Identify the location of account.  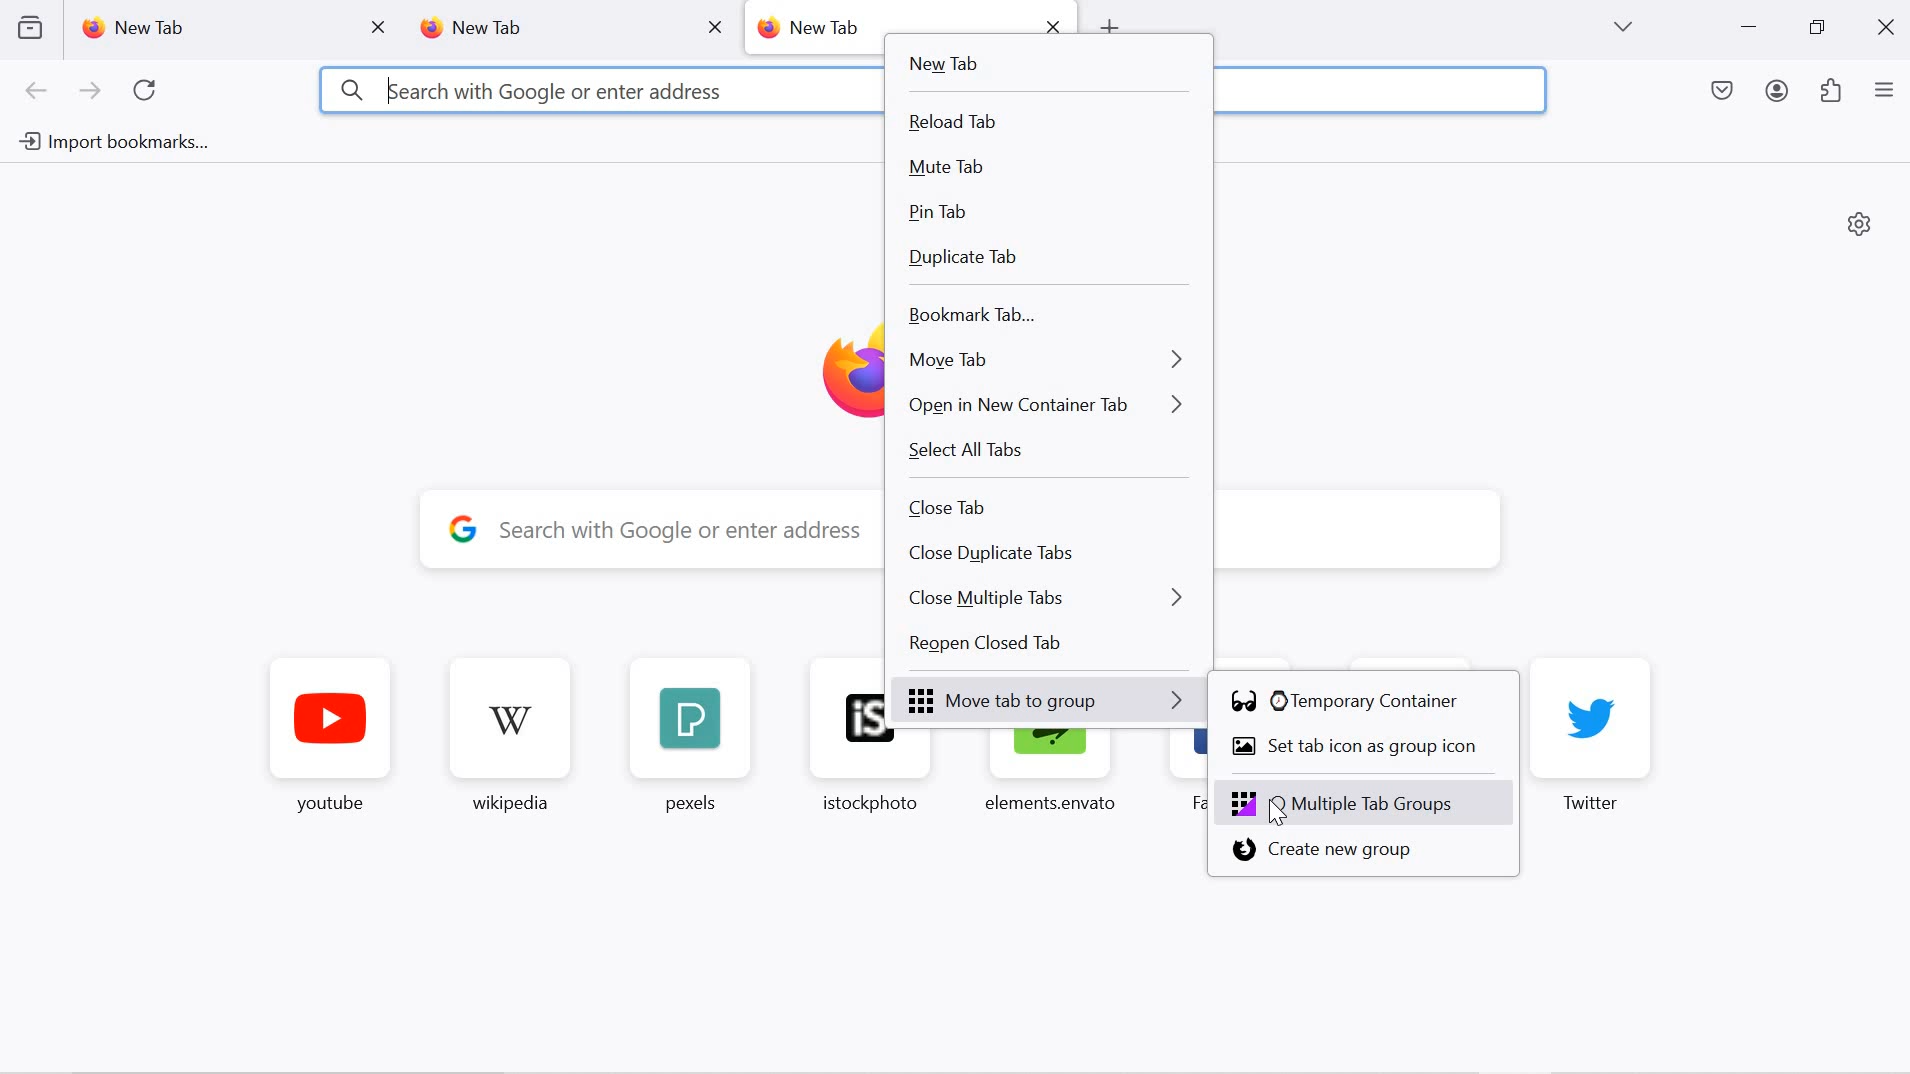
(1780, 94).